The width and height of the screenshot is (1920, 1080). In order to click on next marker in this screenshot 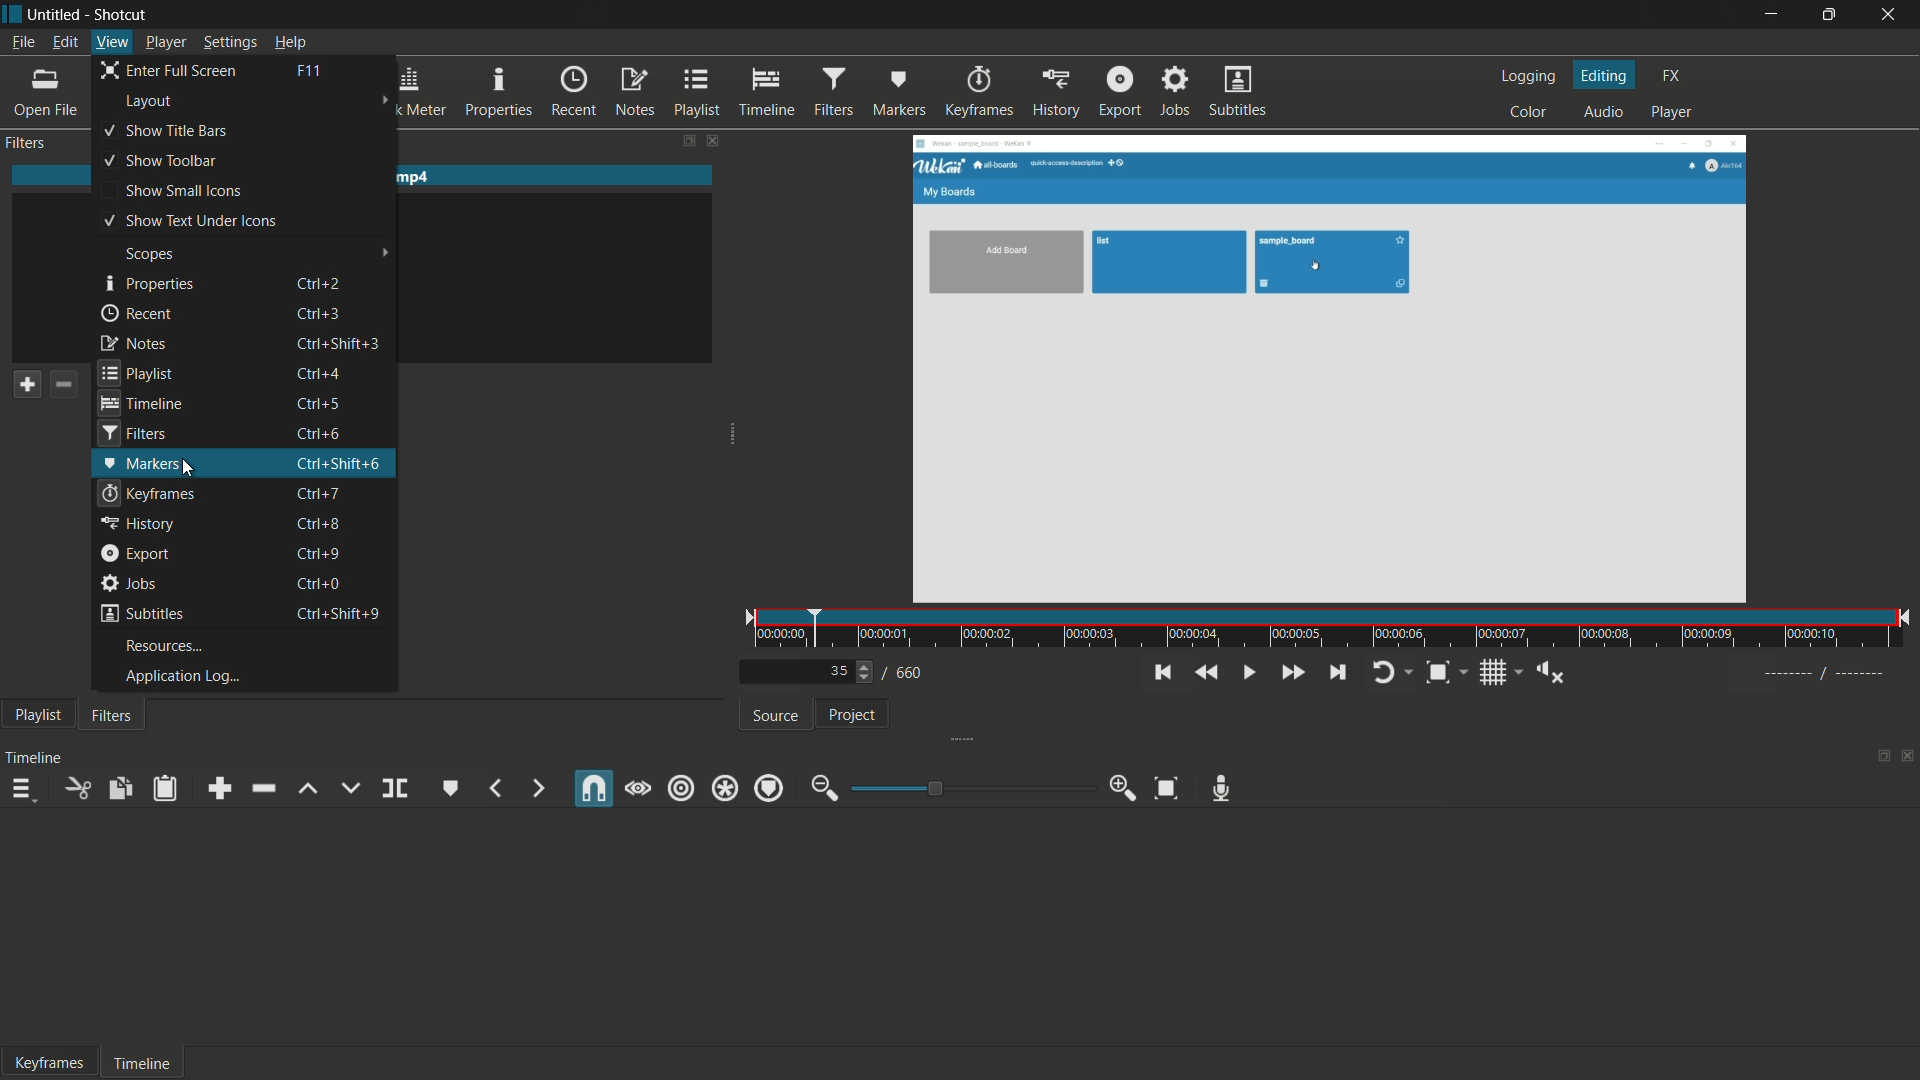, I will do `click(539, 787)`.